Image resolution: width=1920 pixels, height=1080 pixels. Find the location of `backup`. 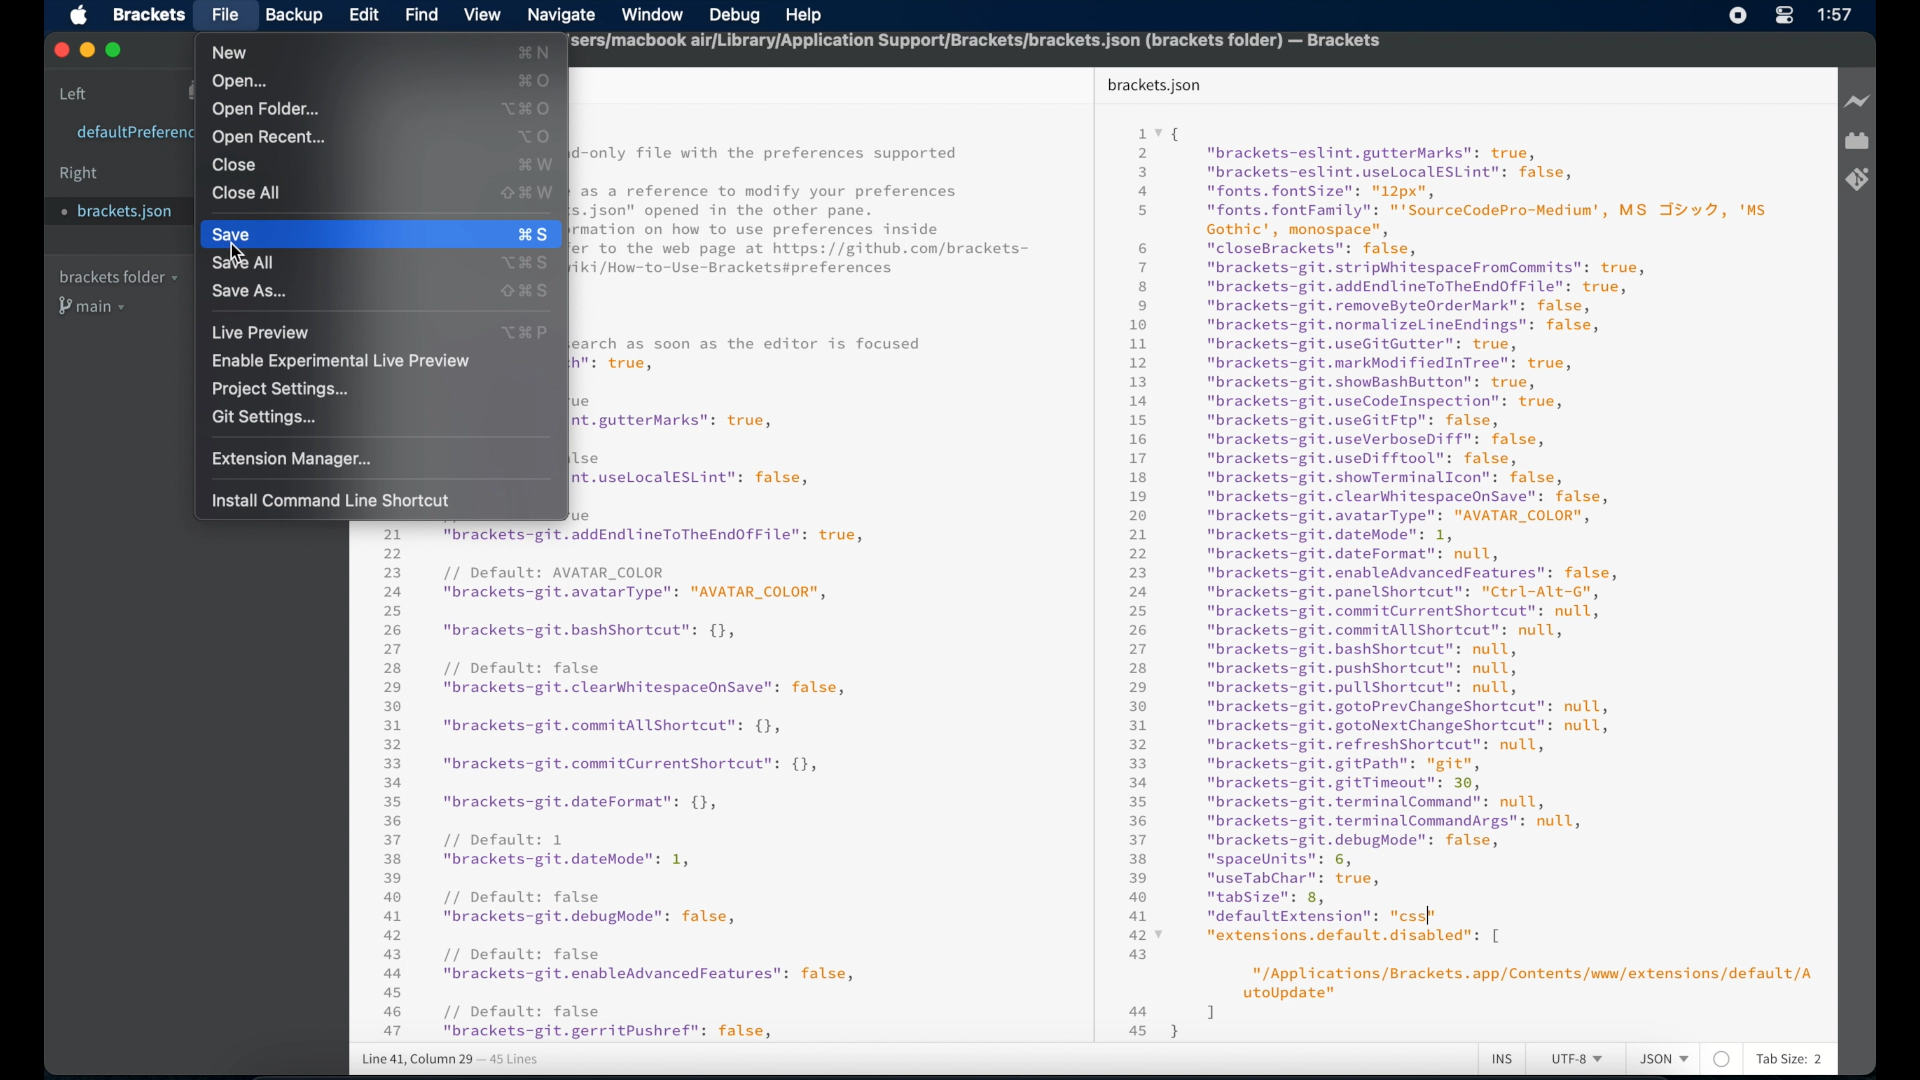

backup is located at coordinates (294, 15).